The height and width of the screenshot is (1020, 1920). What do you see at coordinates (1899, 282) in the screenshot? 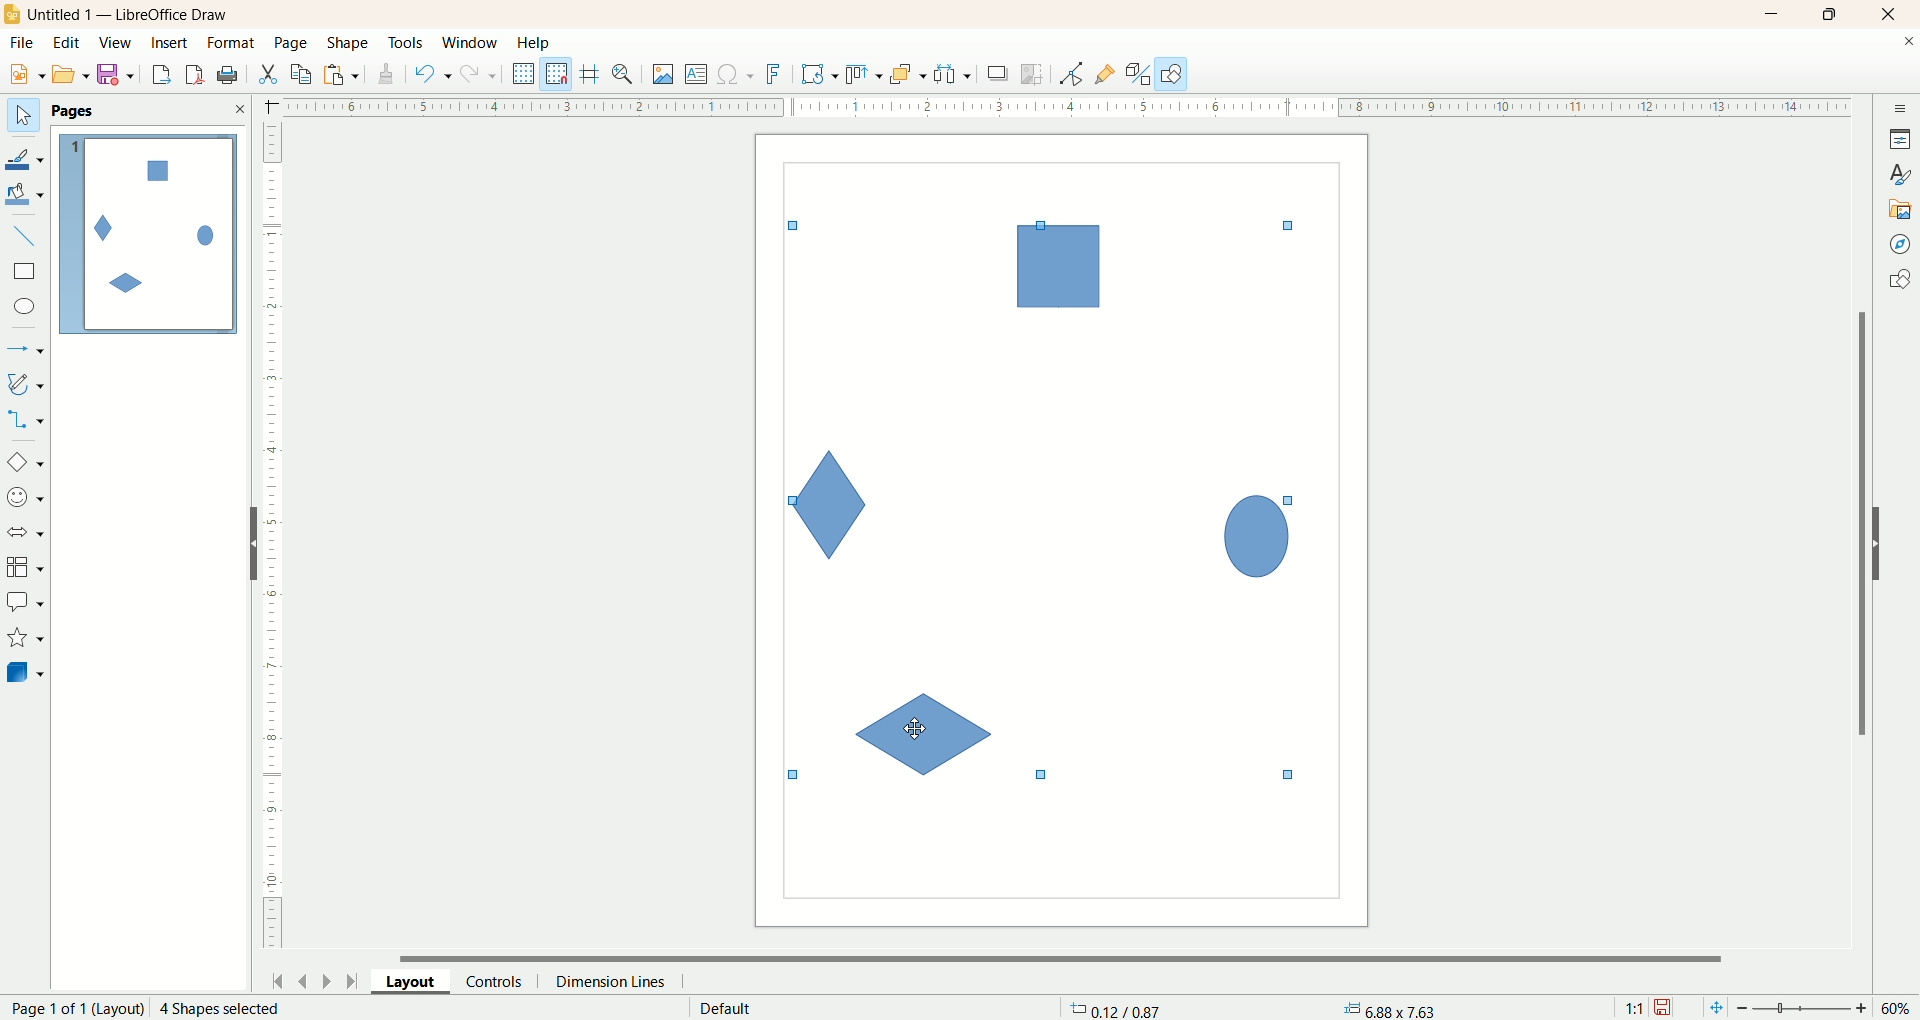
I see `shapes` at bounding box center [1899, 282].